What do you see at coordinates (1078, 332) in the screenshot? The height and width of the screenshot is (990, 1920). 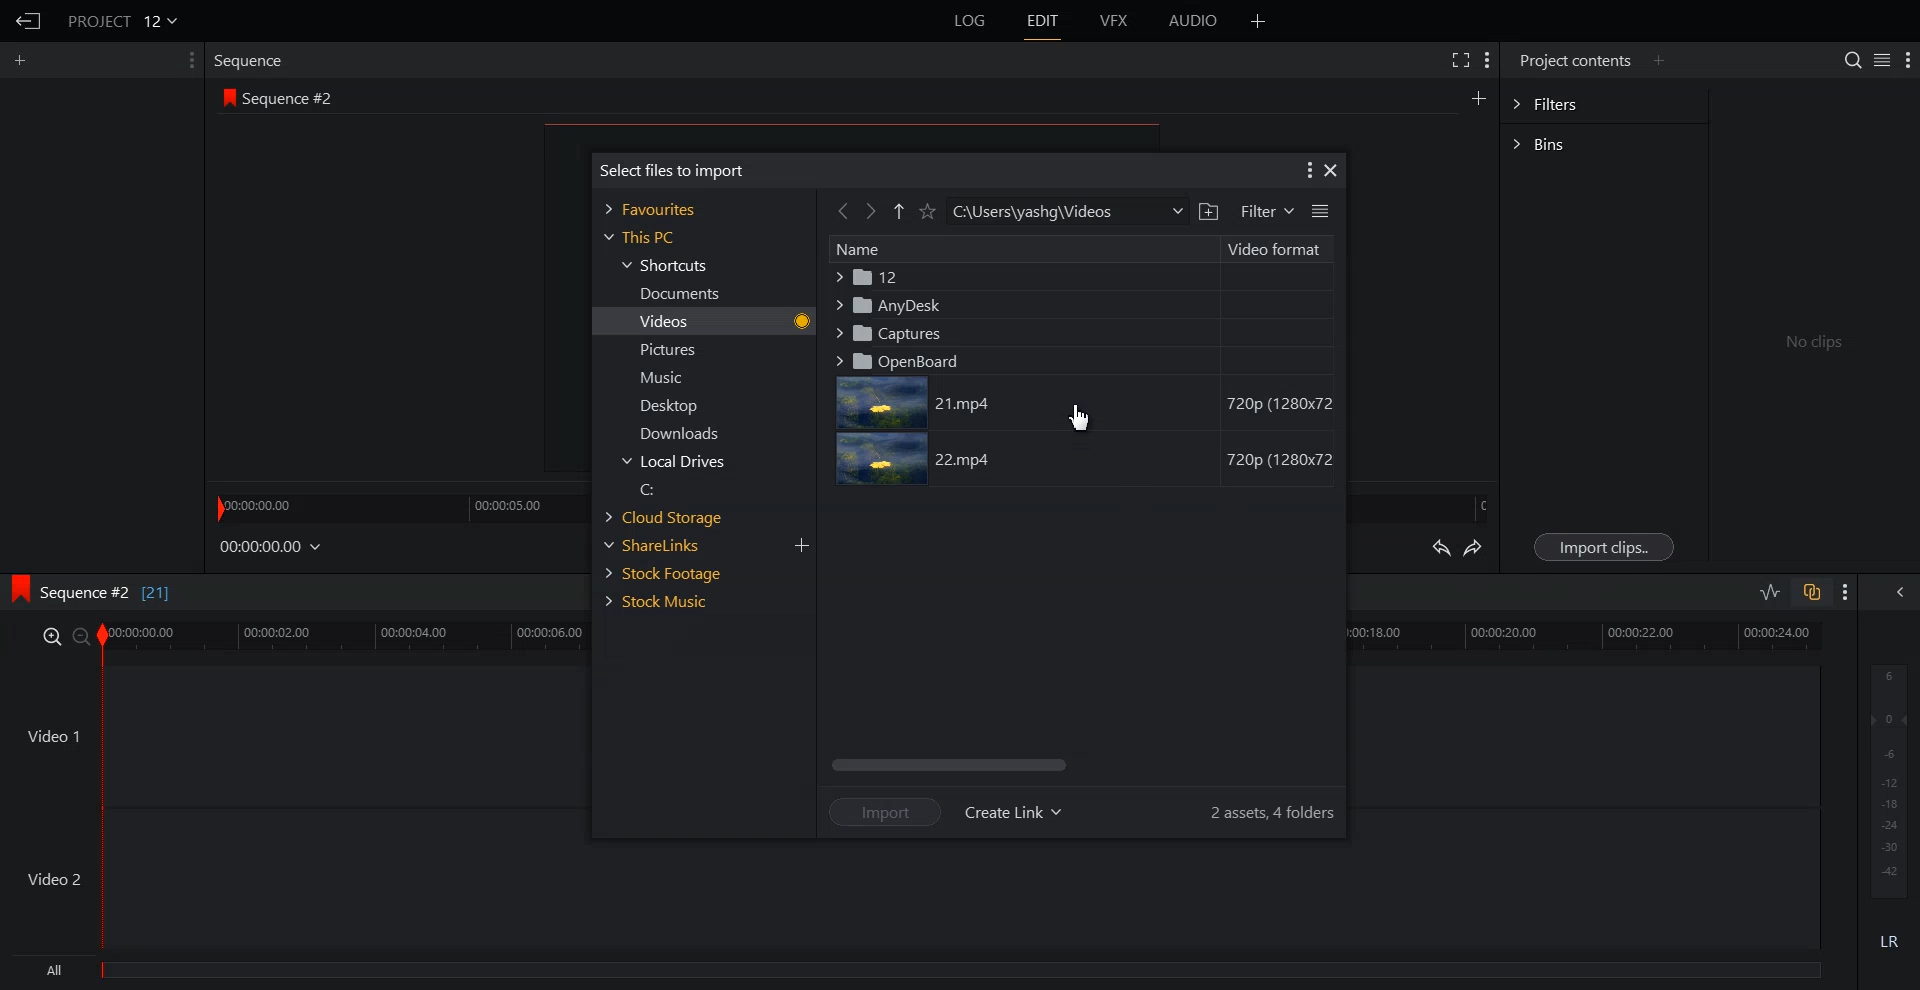 I see `Capture` at bounding box center [1078, 332].